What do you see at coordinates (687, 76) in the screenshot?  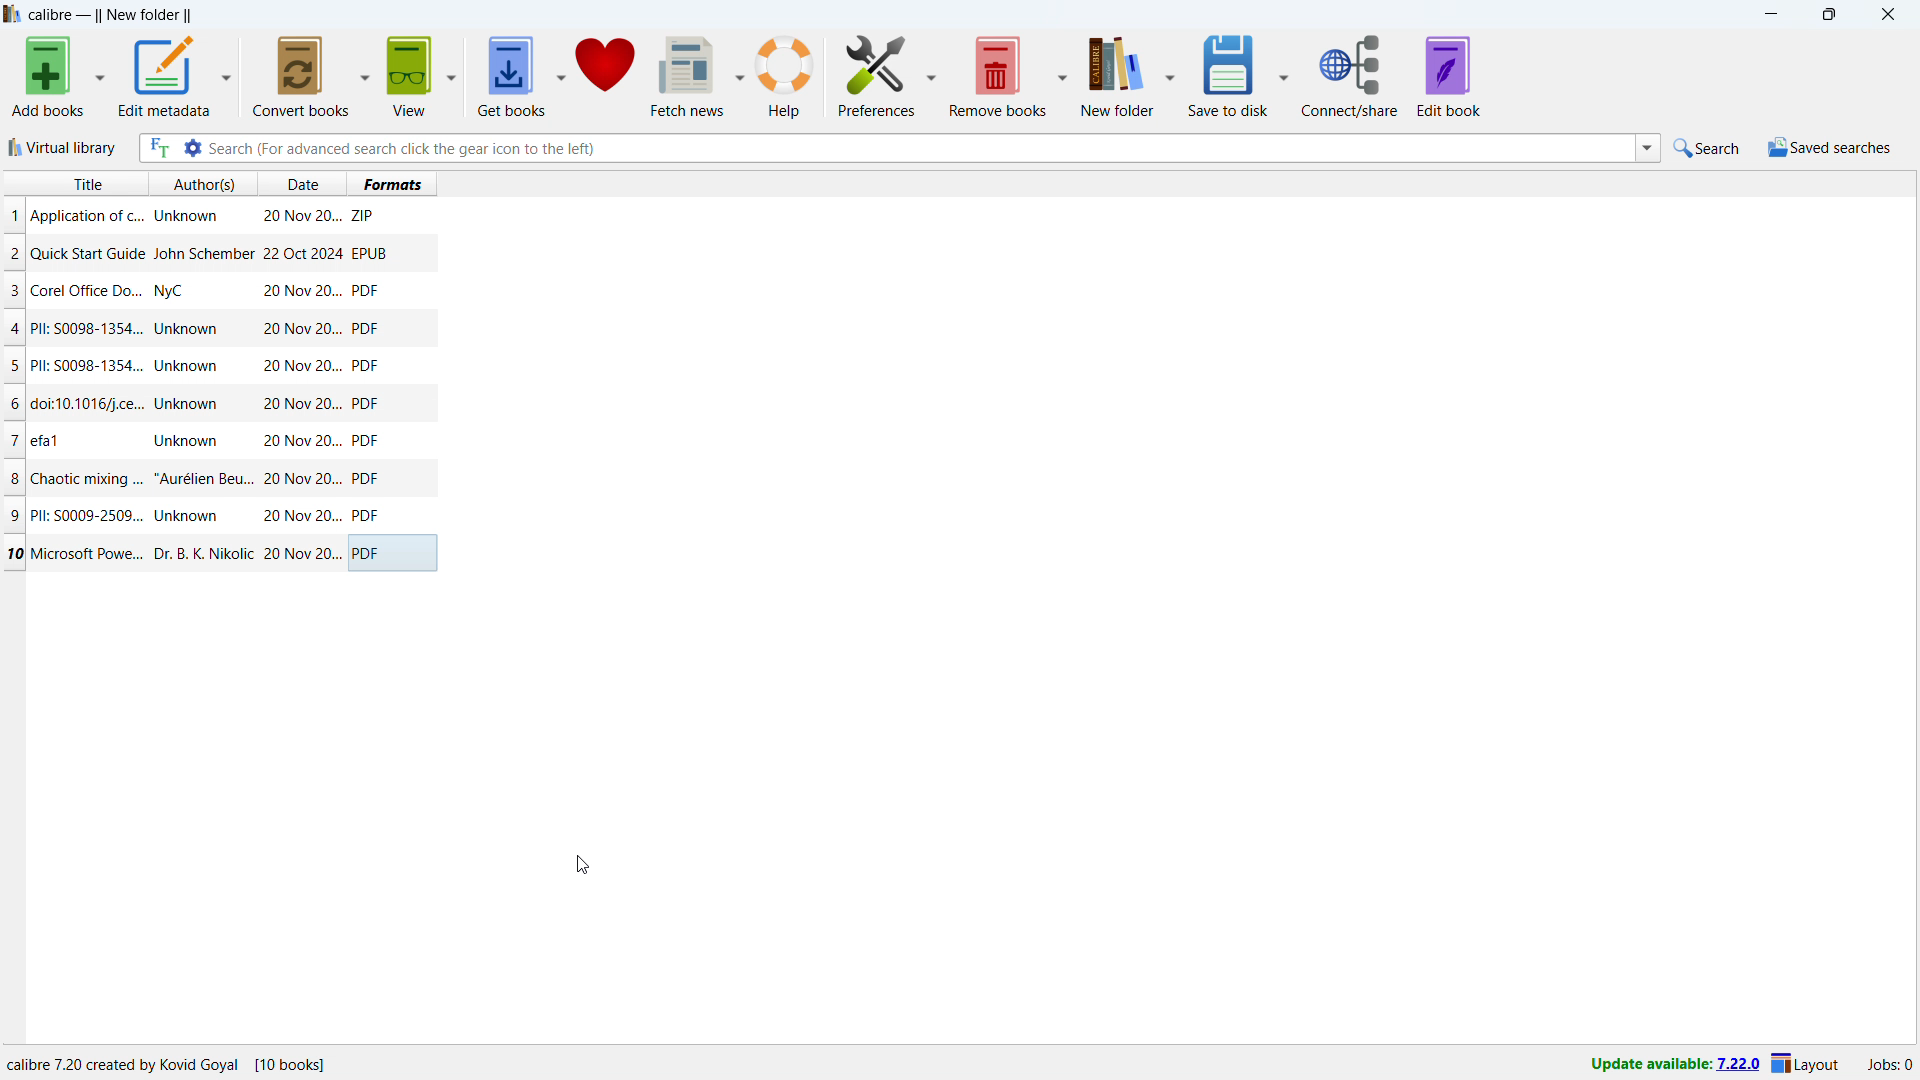 I see `fetch new` at bounding box center [687, 76].